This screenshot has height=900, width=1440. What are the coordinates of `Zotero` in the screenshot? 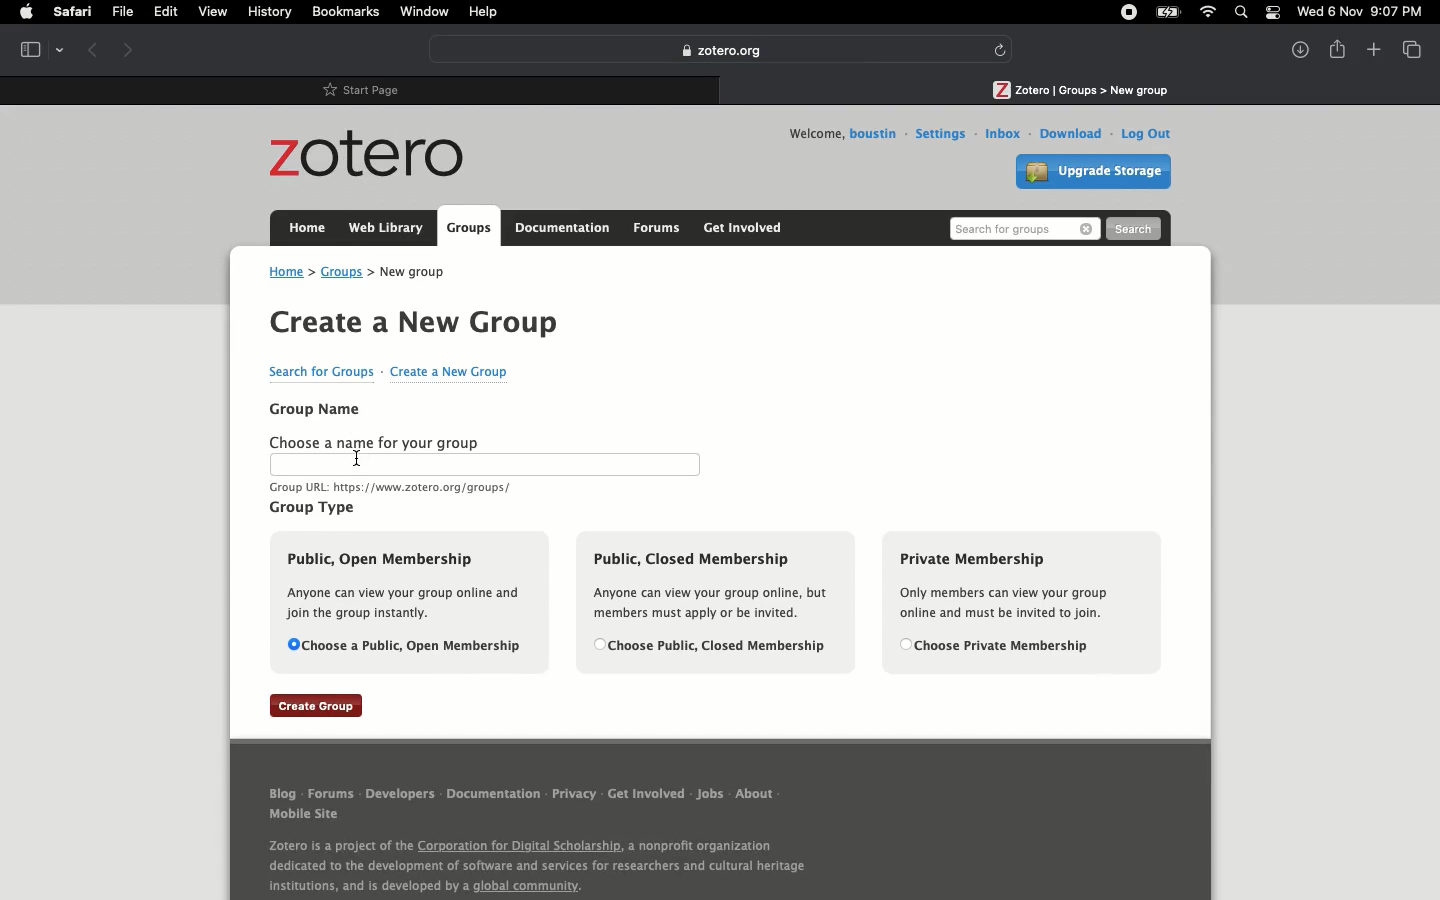 It's located at (373, 156).